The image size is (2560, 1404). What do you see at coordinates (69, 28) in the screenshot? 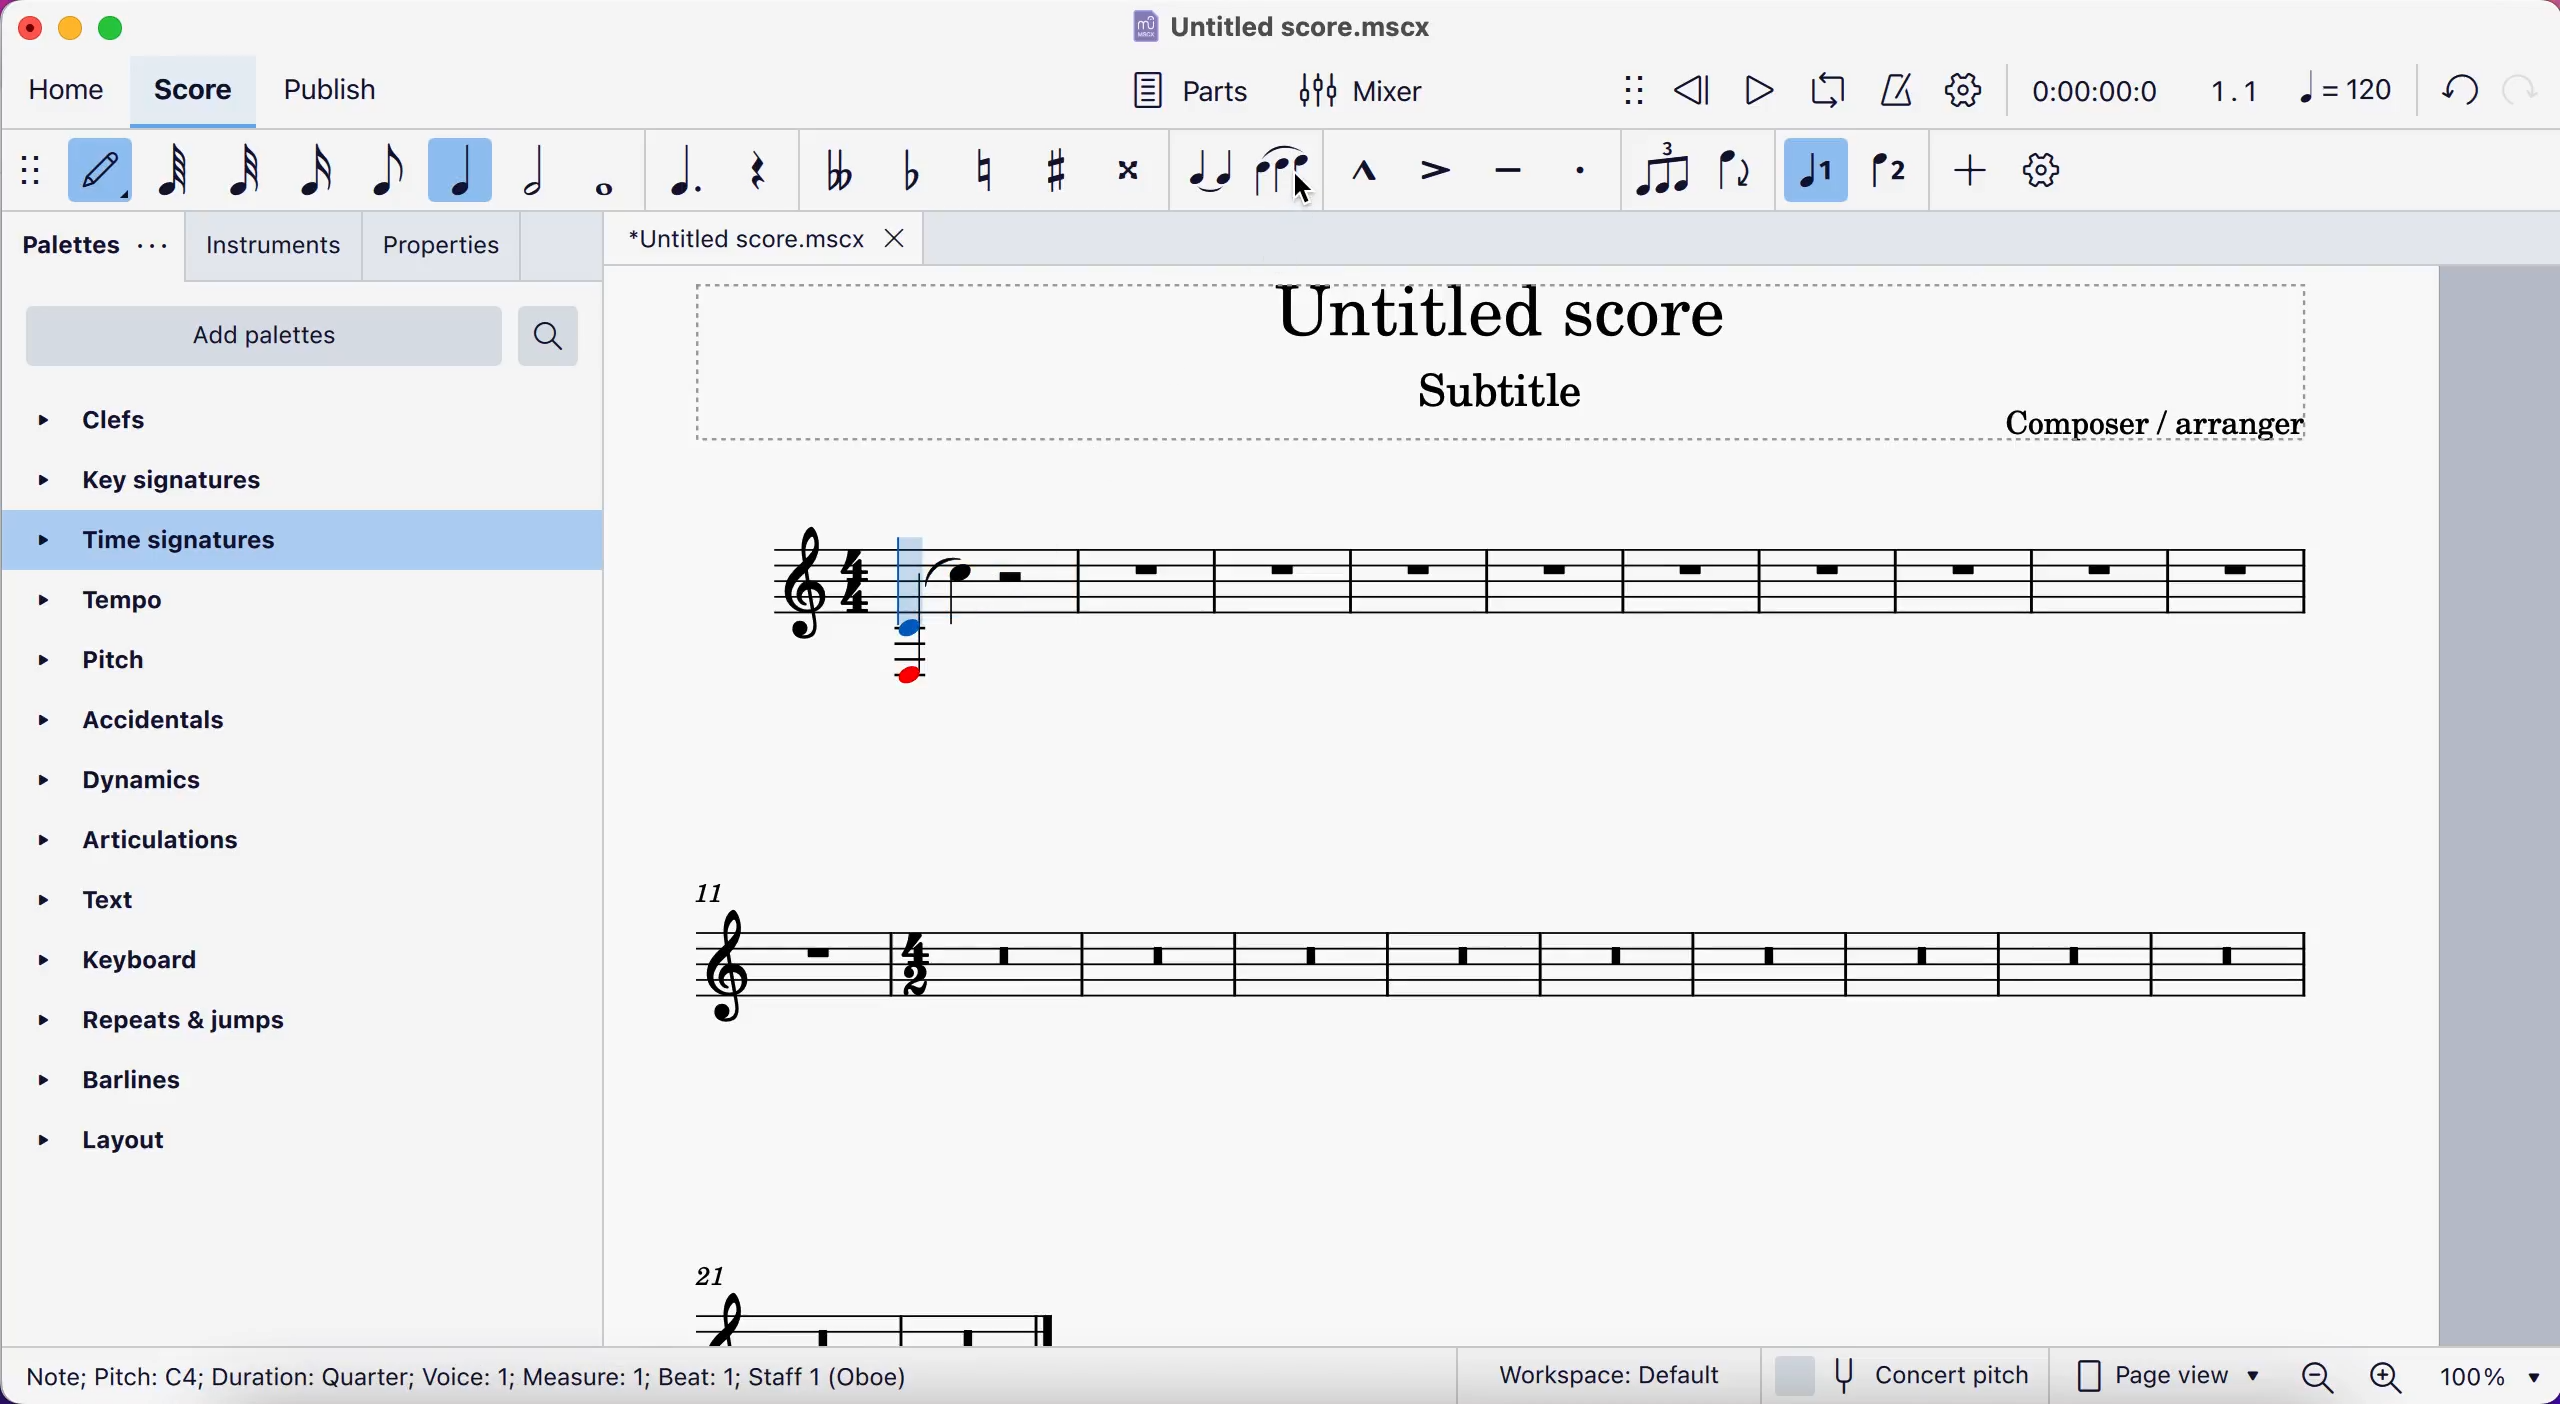
I see `minimize` at bounding box center [69, 28].